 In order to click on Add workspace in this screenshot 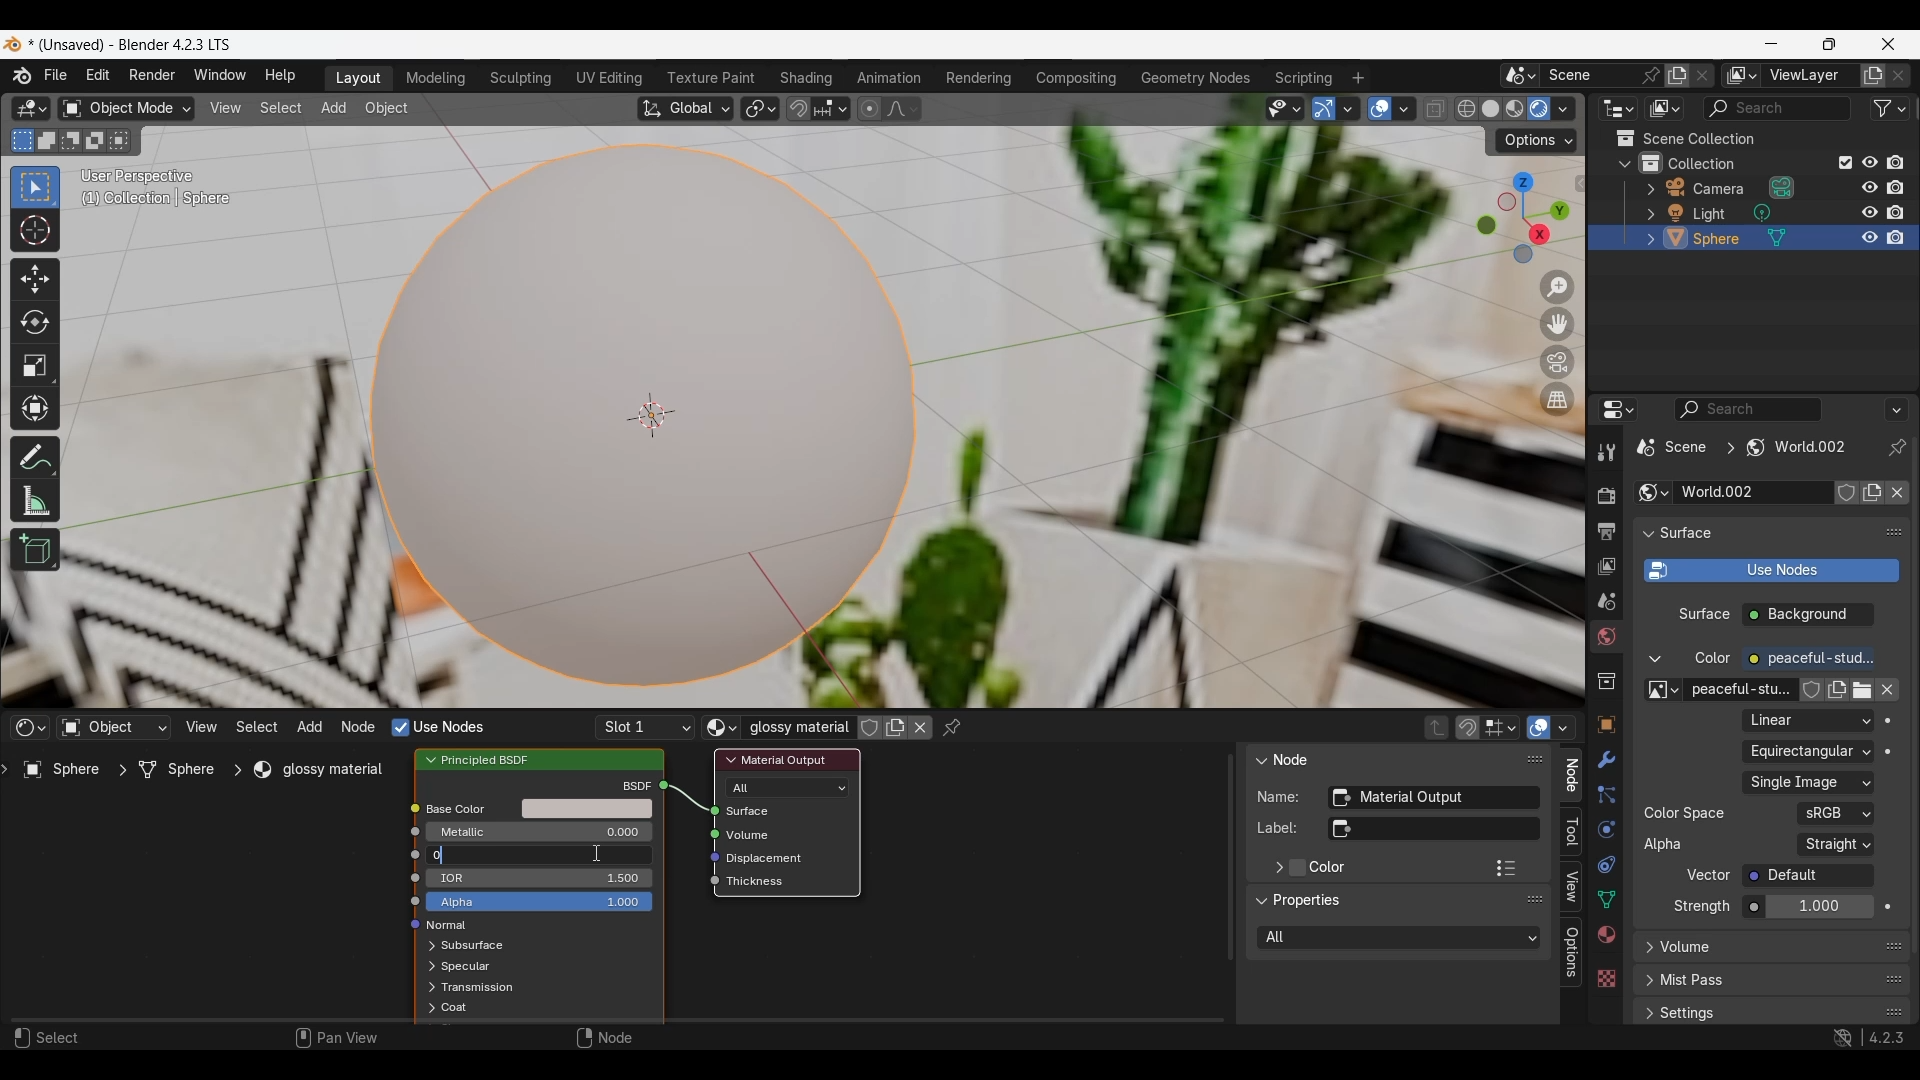, I will do `click(1359, 77)`.